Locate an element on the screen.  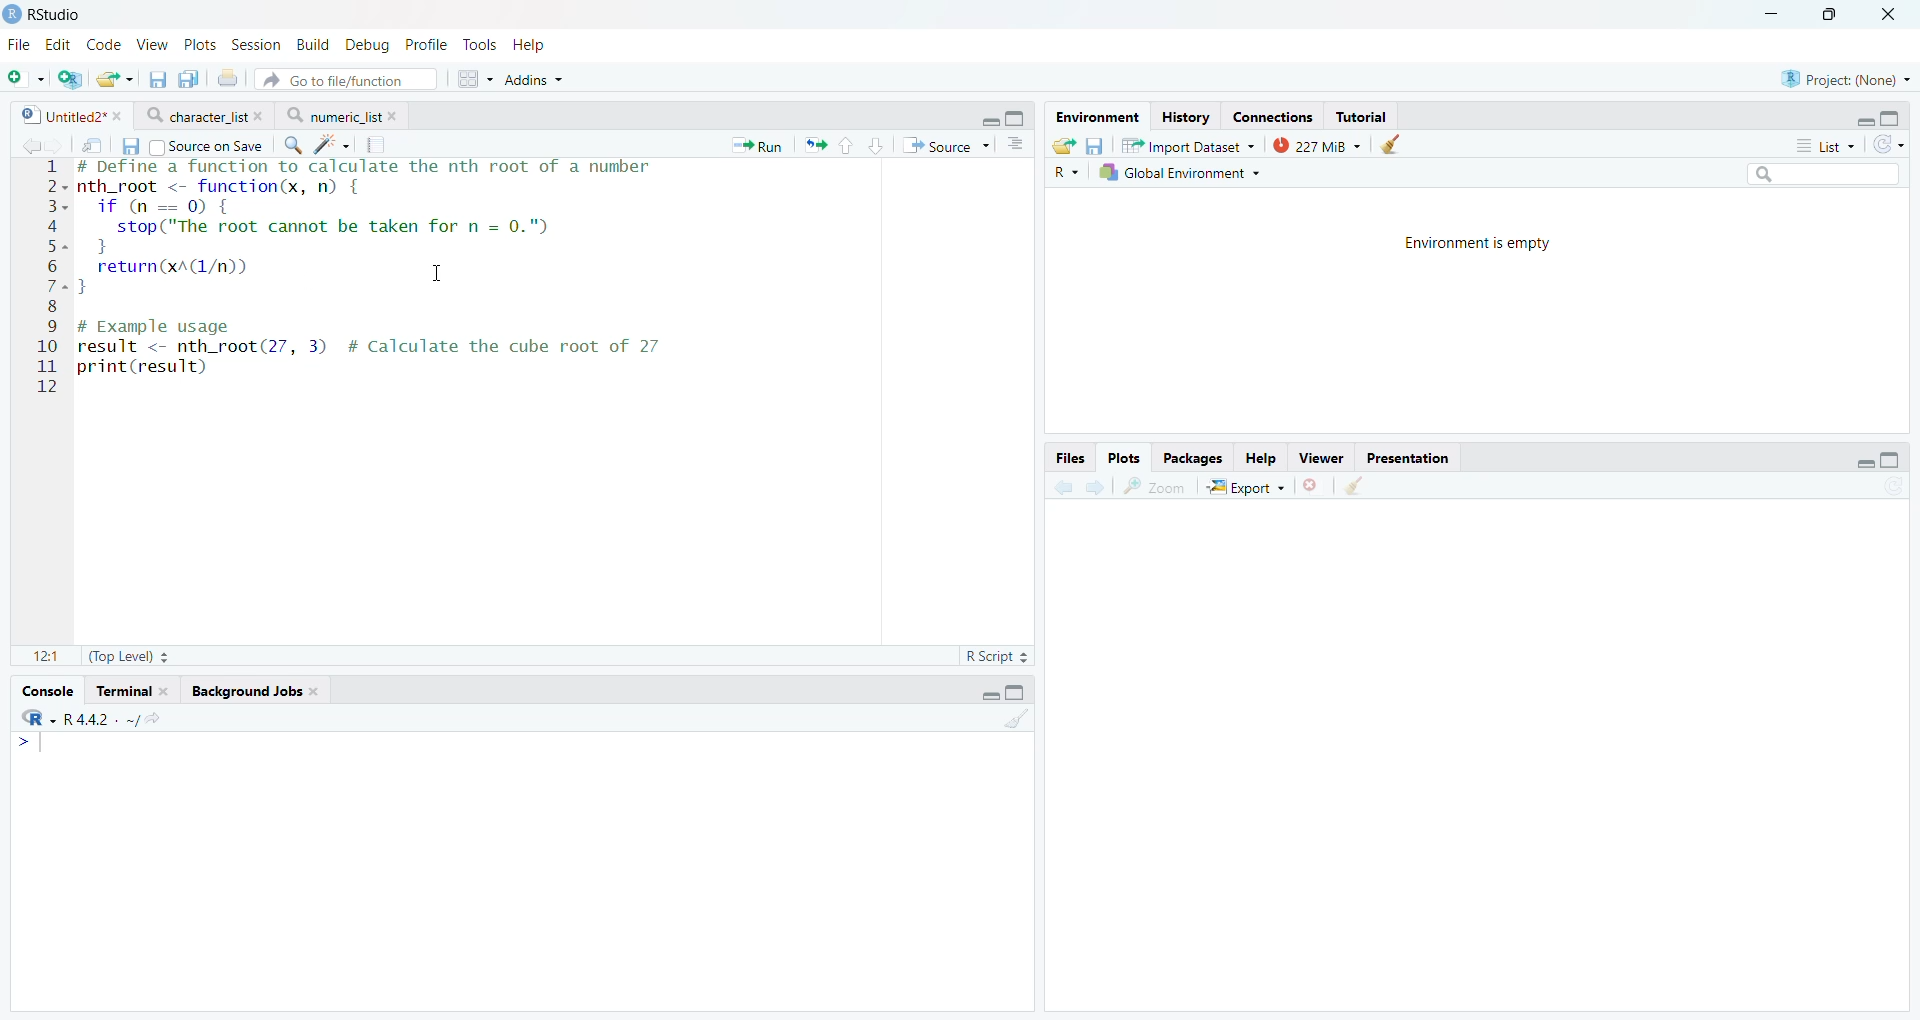
(Top Level) is located at coordinates (127, 656).